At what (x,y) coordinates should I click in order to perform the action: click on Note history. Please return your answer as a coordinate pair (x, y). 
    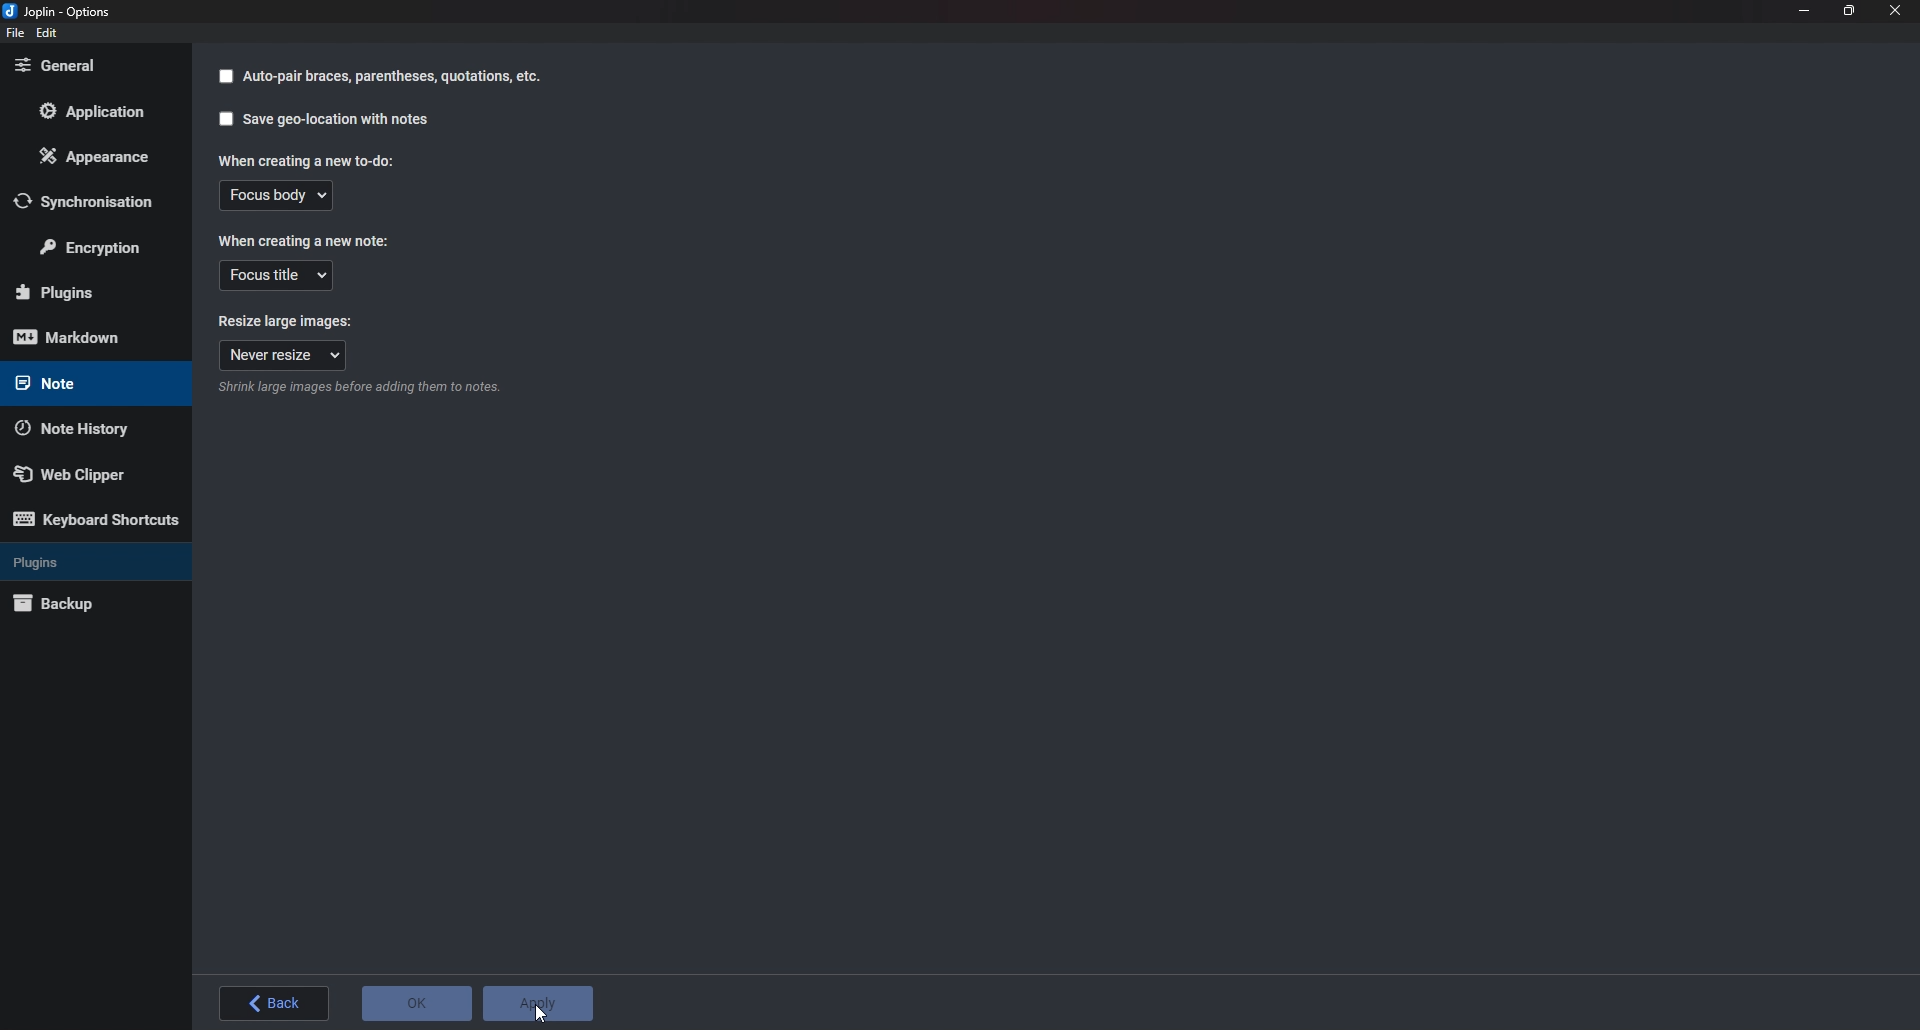
    Looking at the image, I should click on (90, 427).